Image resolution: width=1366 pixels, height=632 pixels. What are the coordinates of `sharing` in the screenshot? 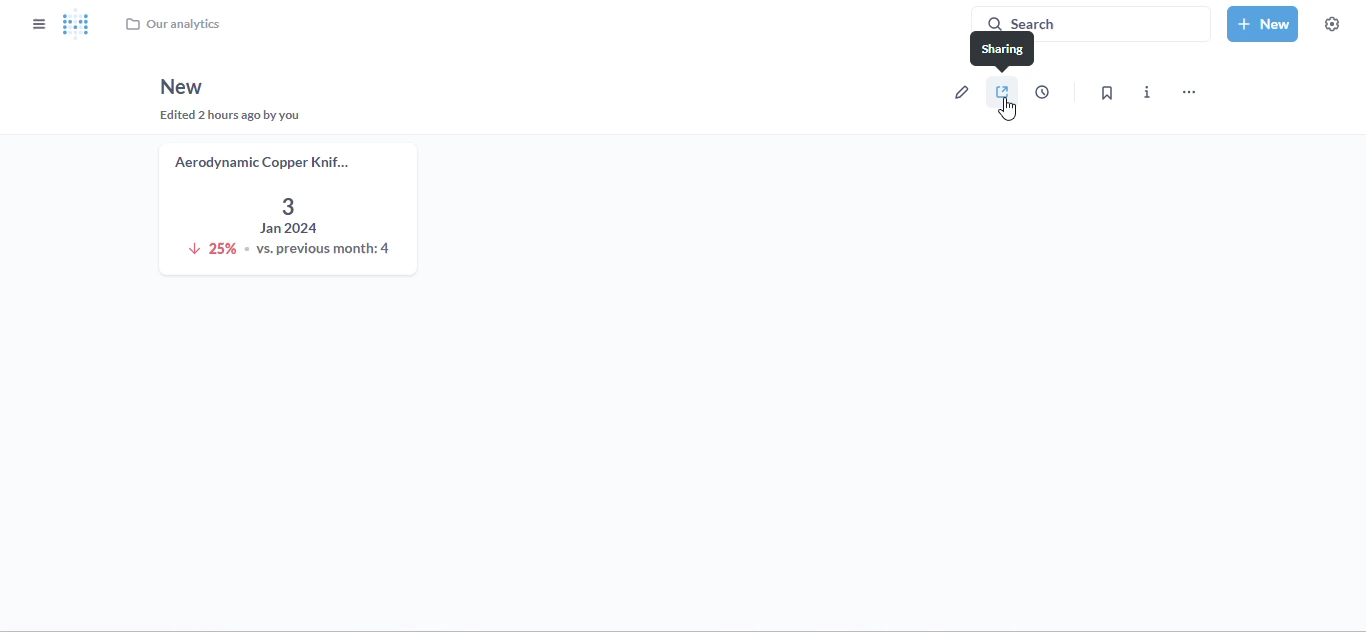 It's located at (1003, 91).